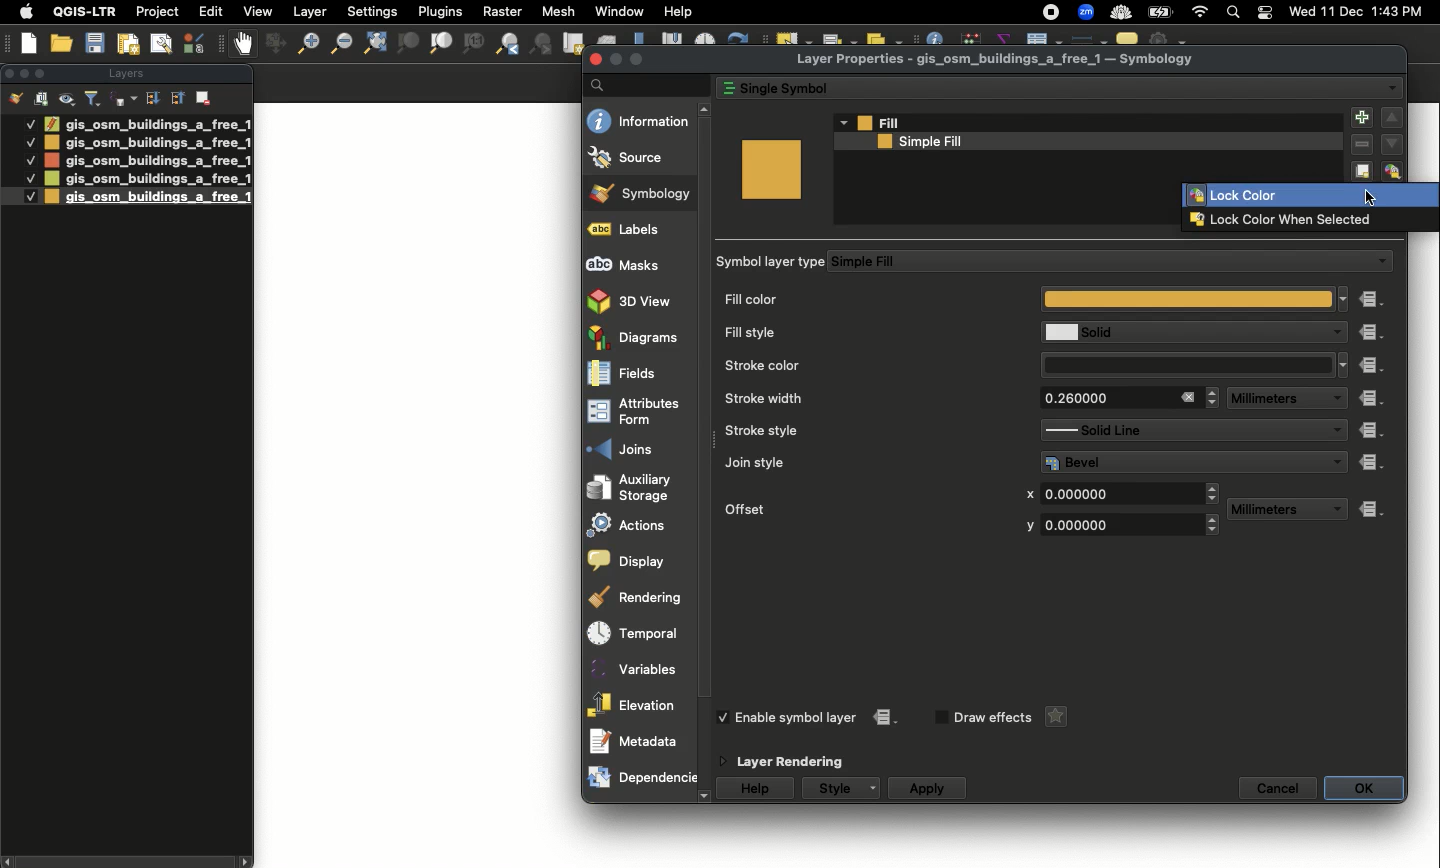  What do you see at coordinates (678, 12) in the screenshot?
I see `Help` at bounding box center [678, 12].